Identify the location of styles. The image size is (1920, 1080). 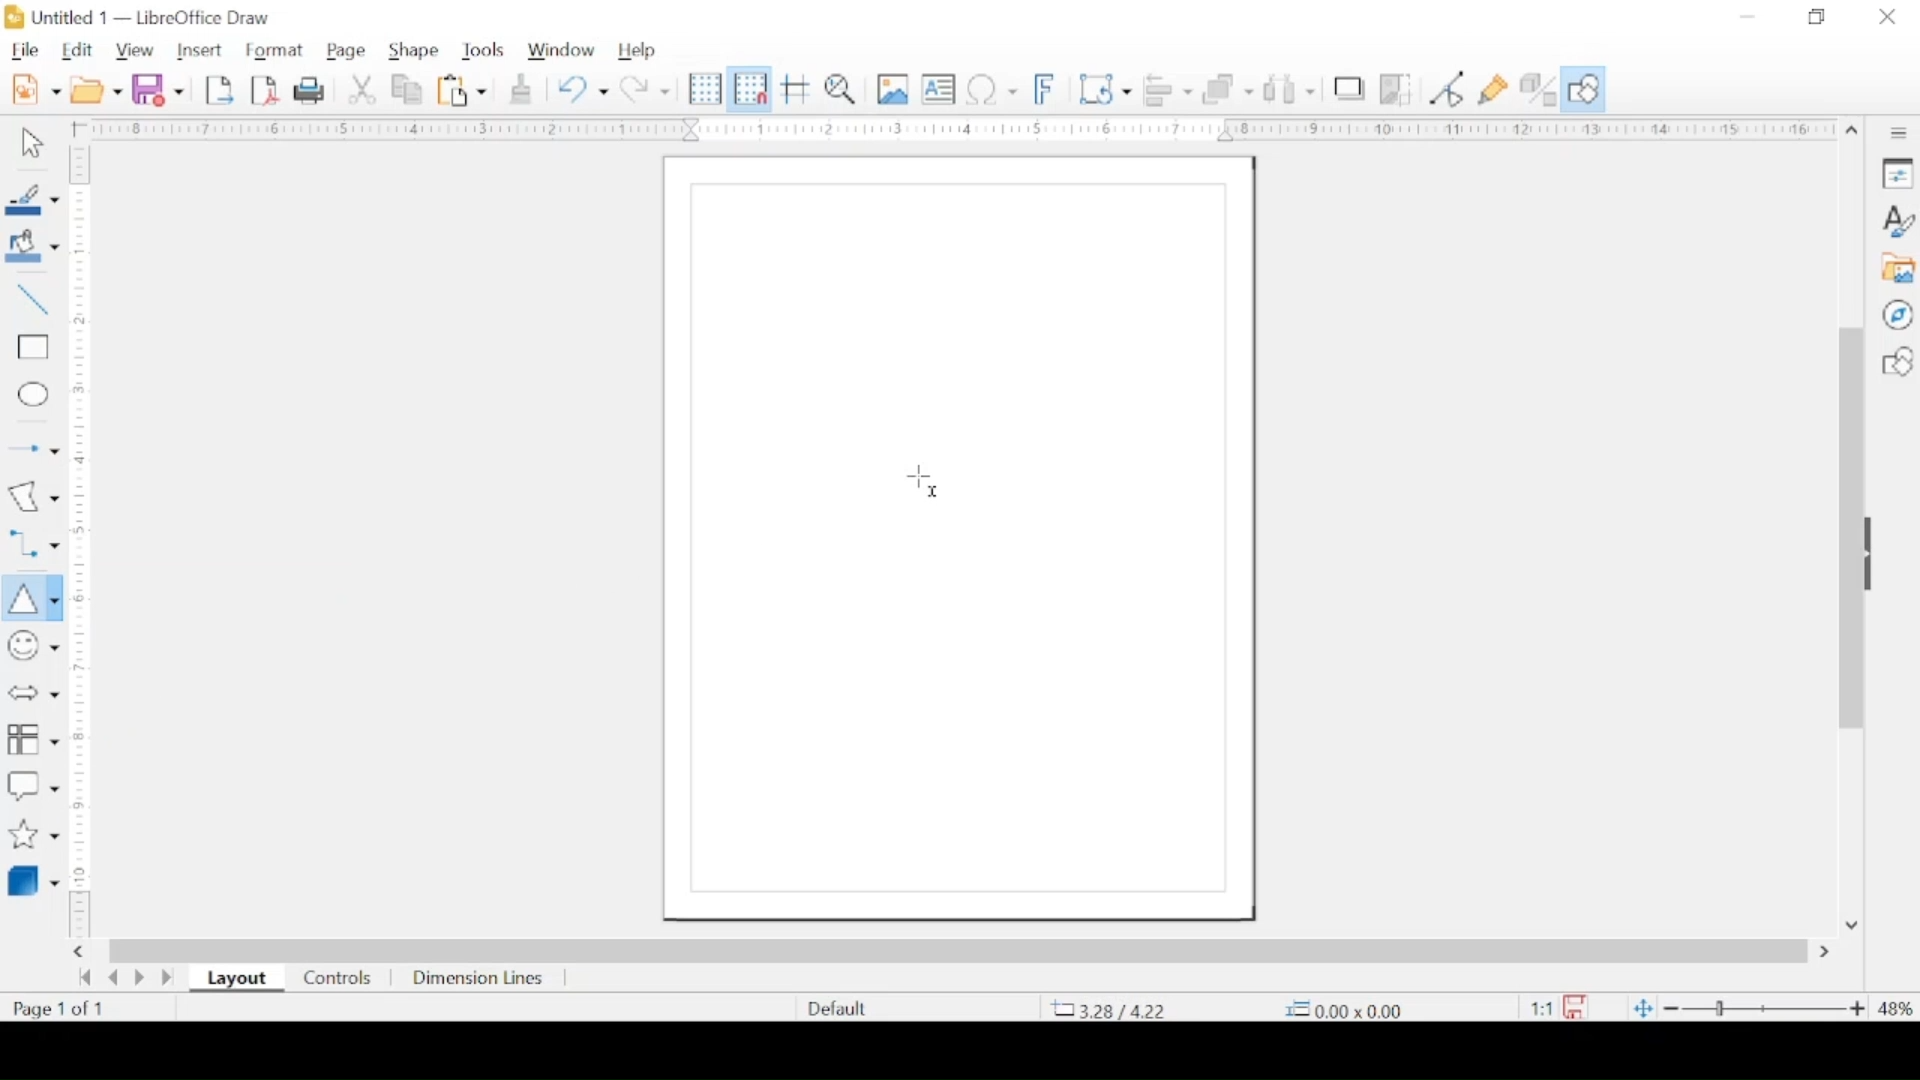
(1899, 220).